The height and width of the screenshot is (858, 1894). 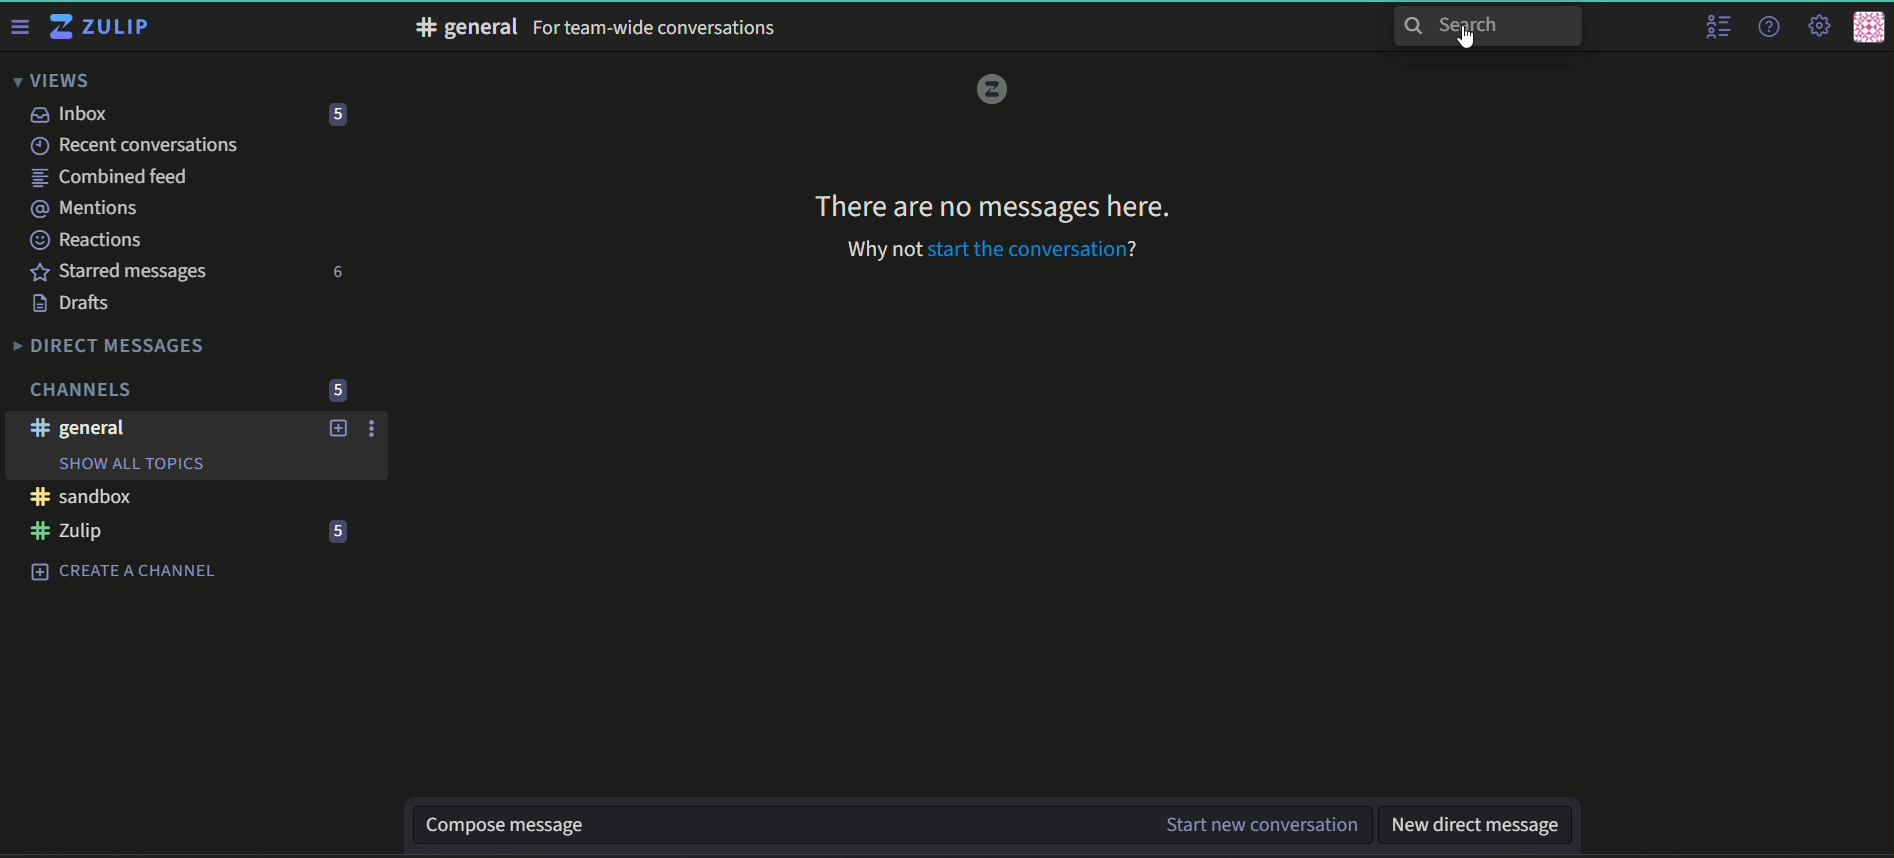 What do you see at coordinates (1870, 25) in the screenshot?
I see `personal menu` at bounding box center [1870, 25].